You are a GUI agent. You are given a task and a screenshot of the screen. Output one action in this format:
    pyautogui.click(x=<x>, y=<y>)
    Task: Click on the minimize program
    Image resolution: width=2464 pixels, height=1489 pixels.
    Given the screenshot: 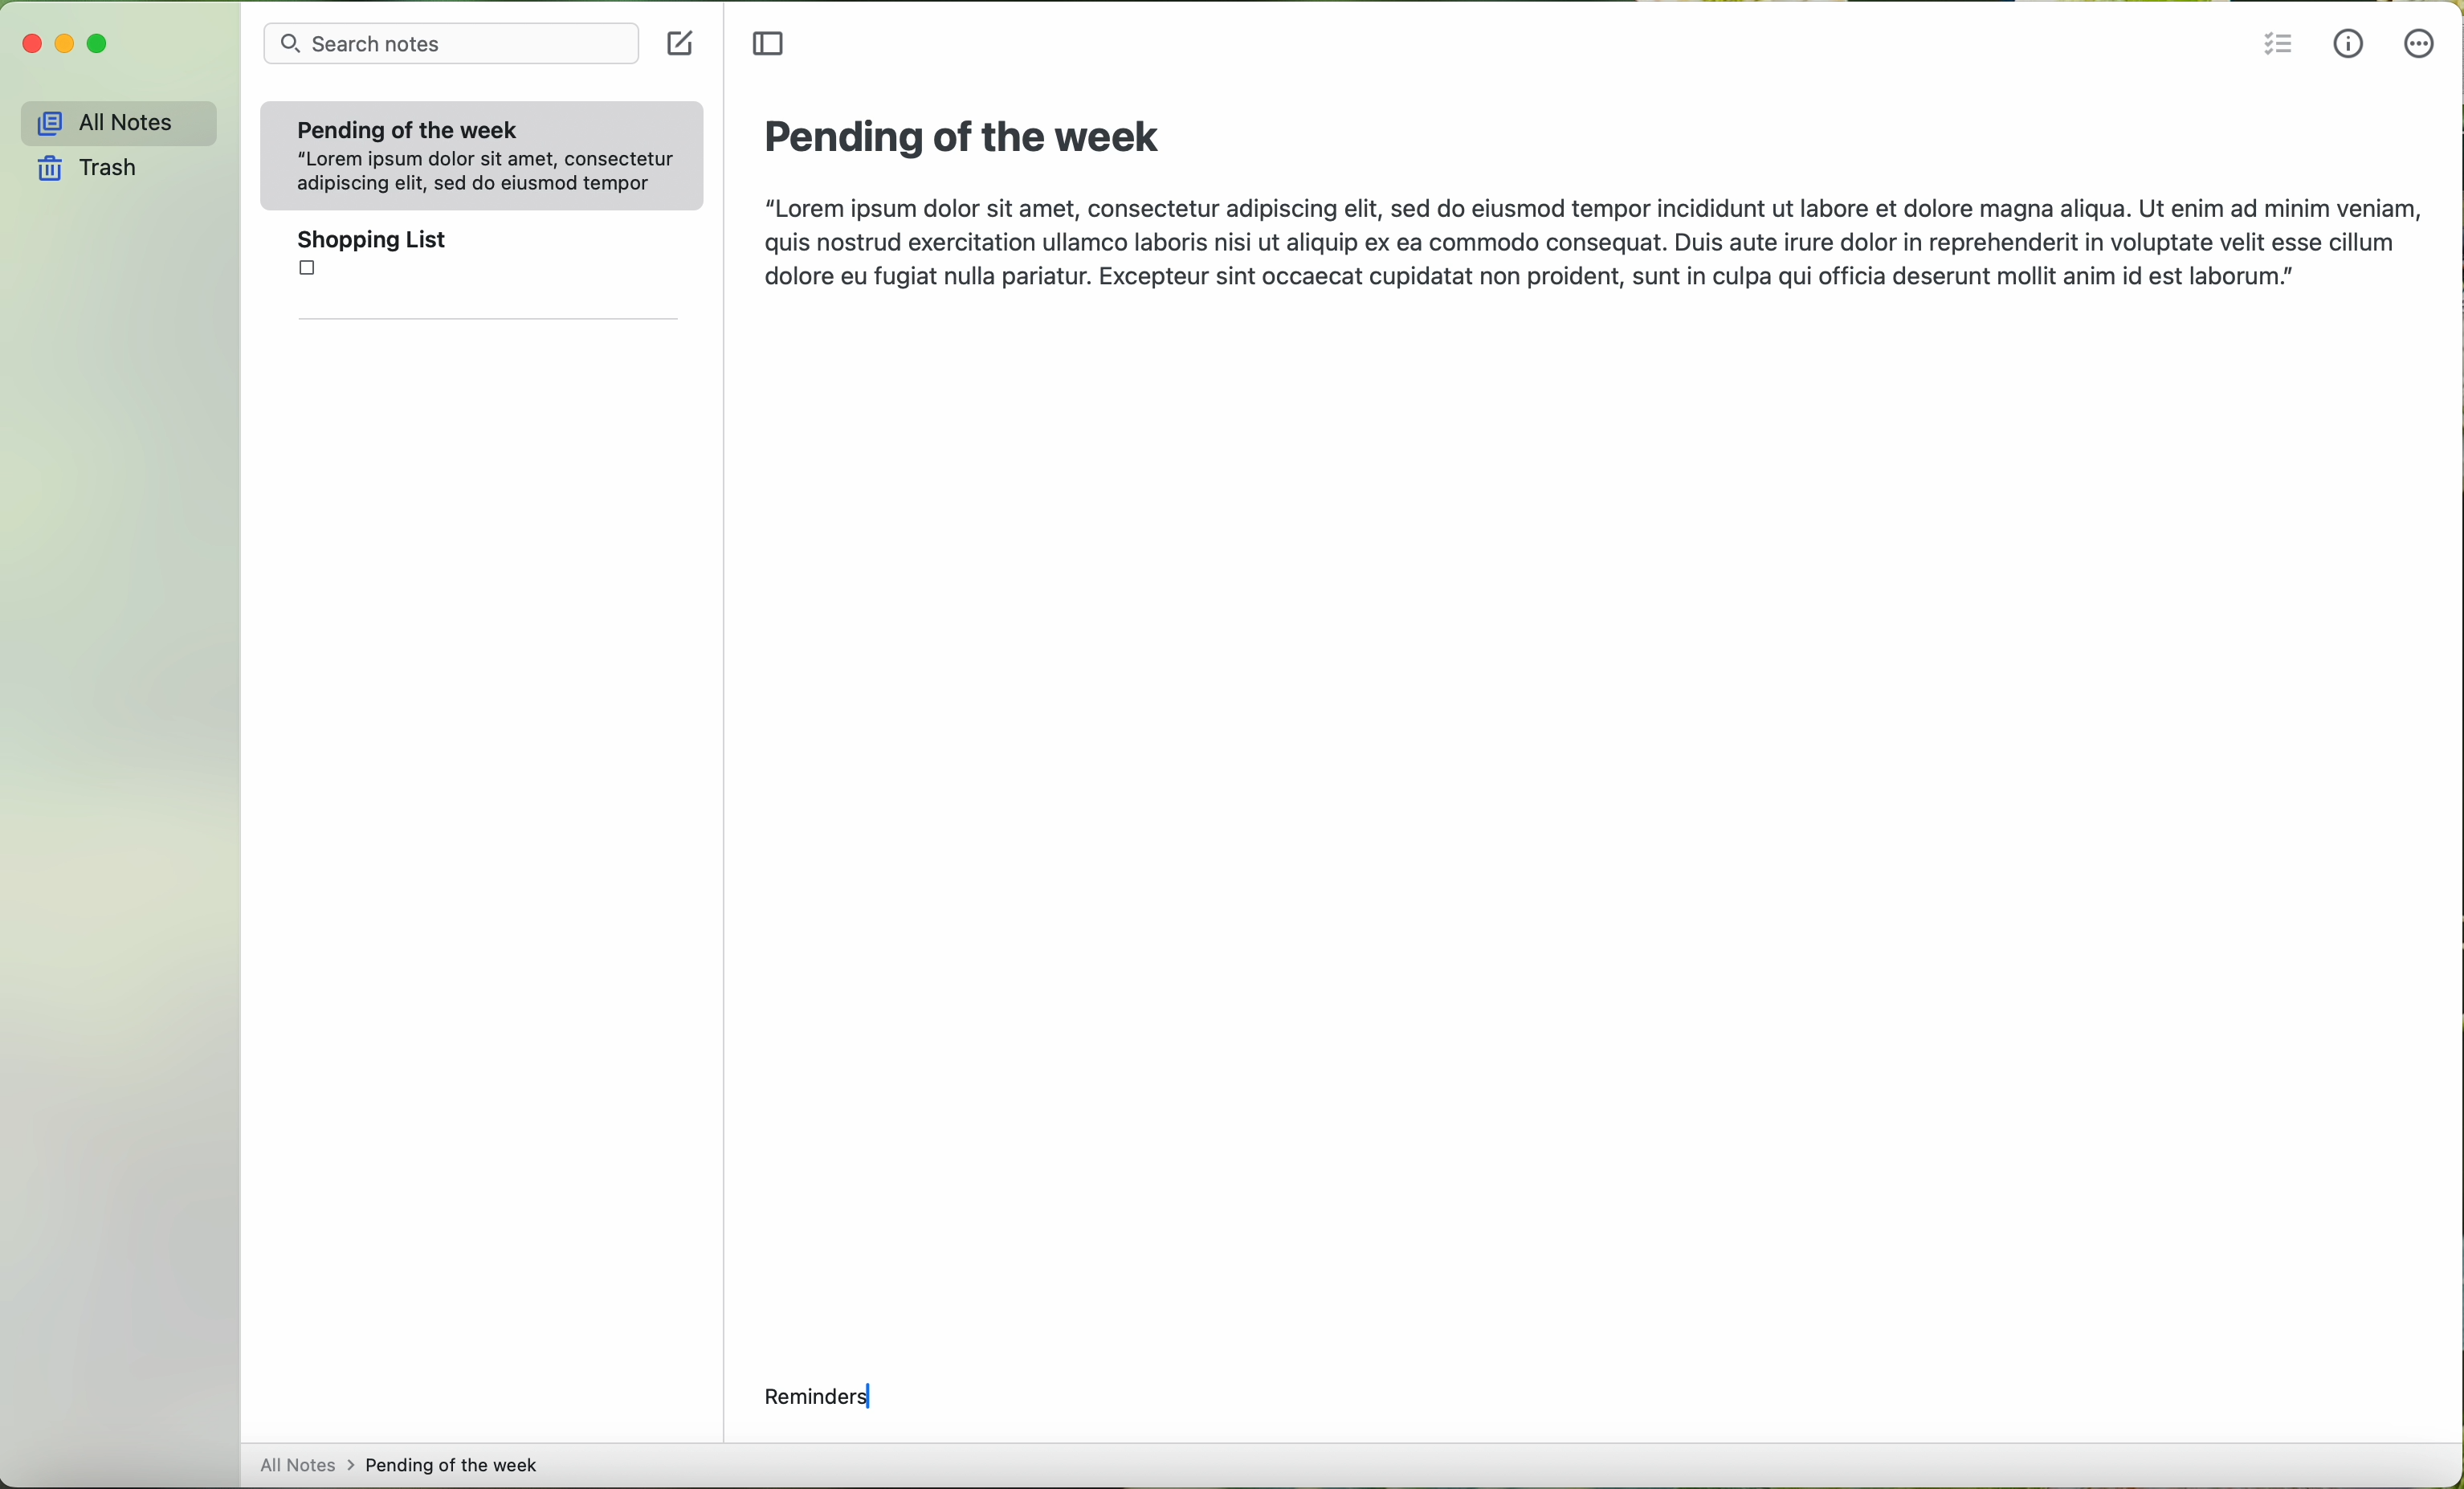 What is the action you would take?
    pyautogui.click(x=66, y=46)
    